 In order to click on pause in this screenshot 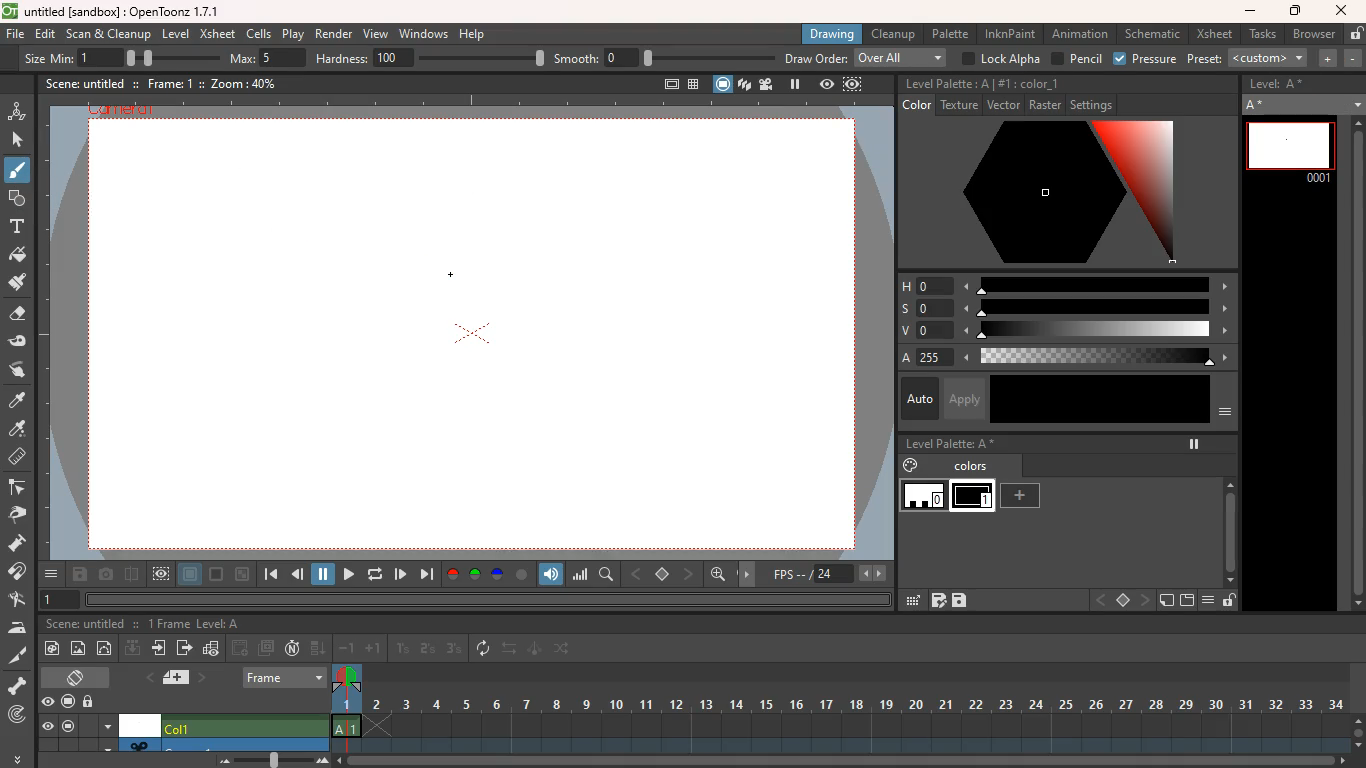, I will do `click(1192, 444)`.